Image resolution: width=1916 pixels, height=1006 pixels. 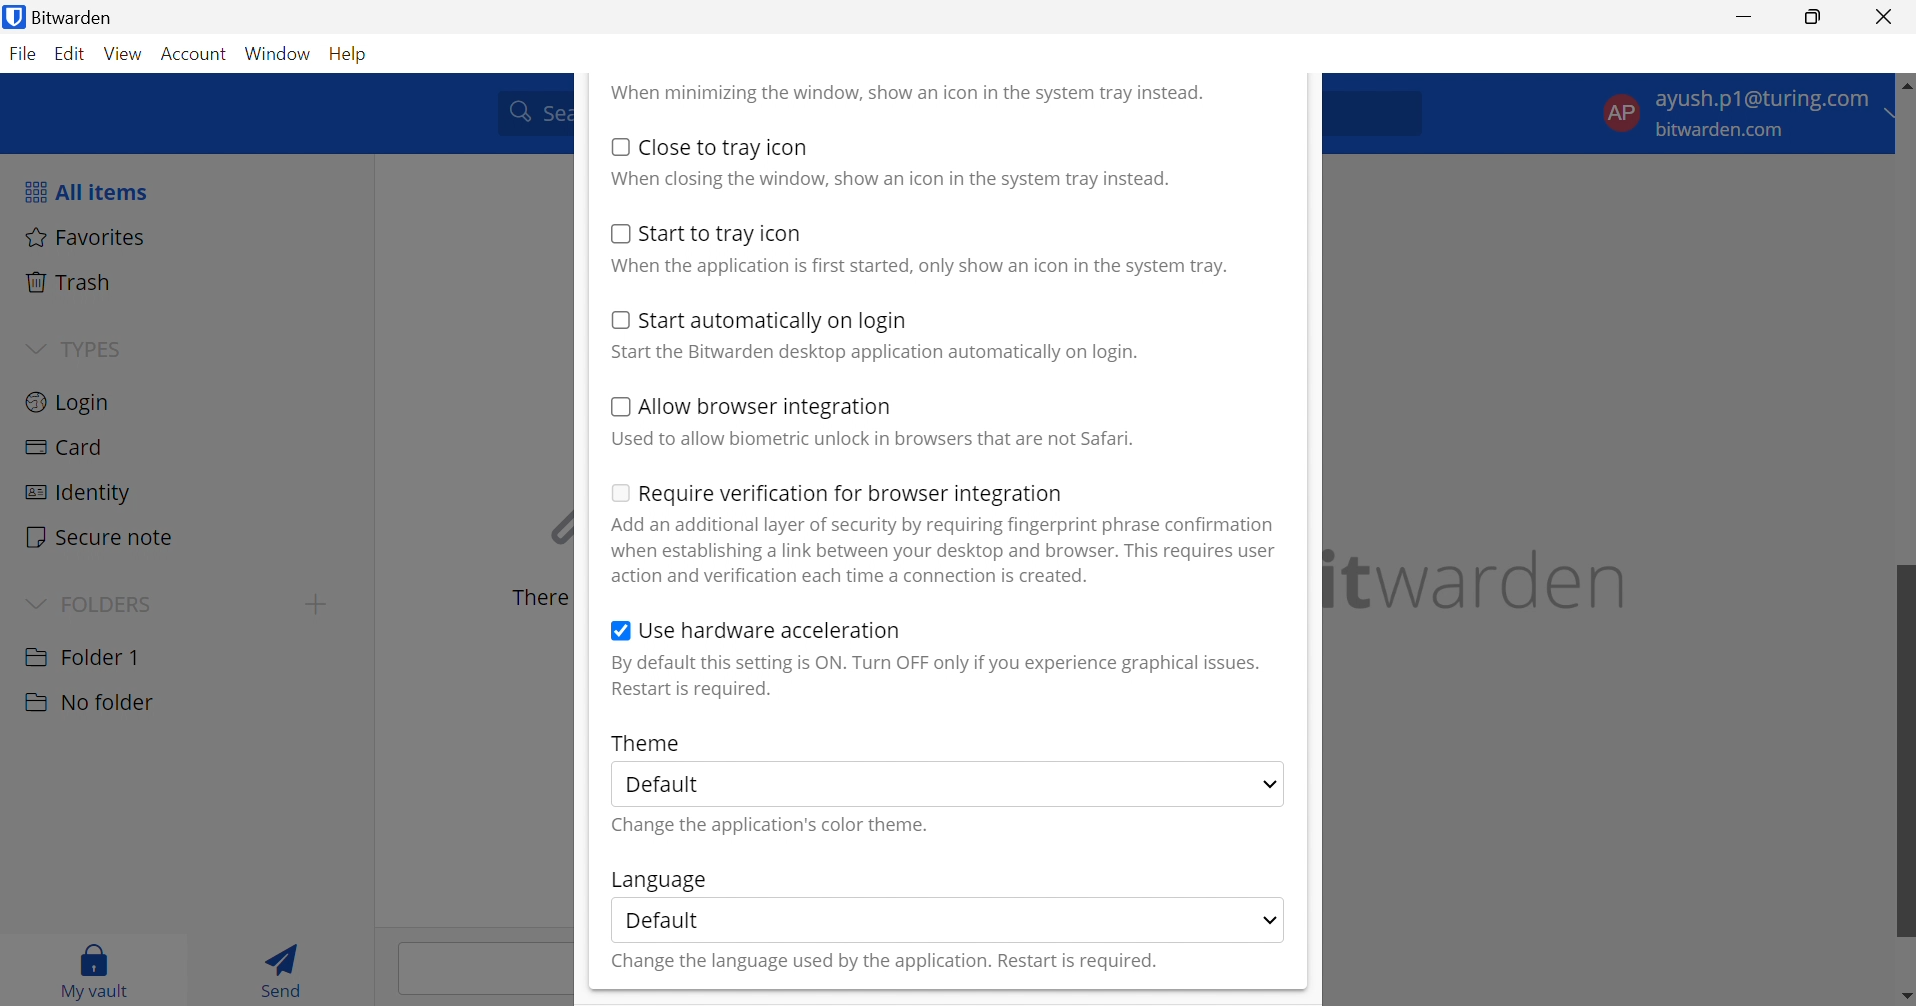 What do you see at coordinates (69, 400) in the screenshot?
I see `Login` at bounding box center [69, 400].